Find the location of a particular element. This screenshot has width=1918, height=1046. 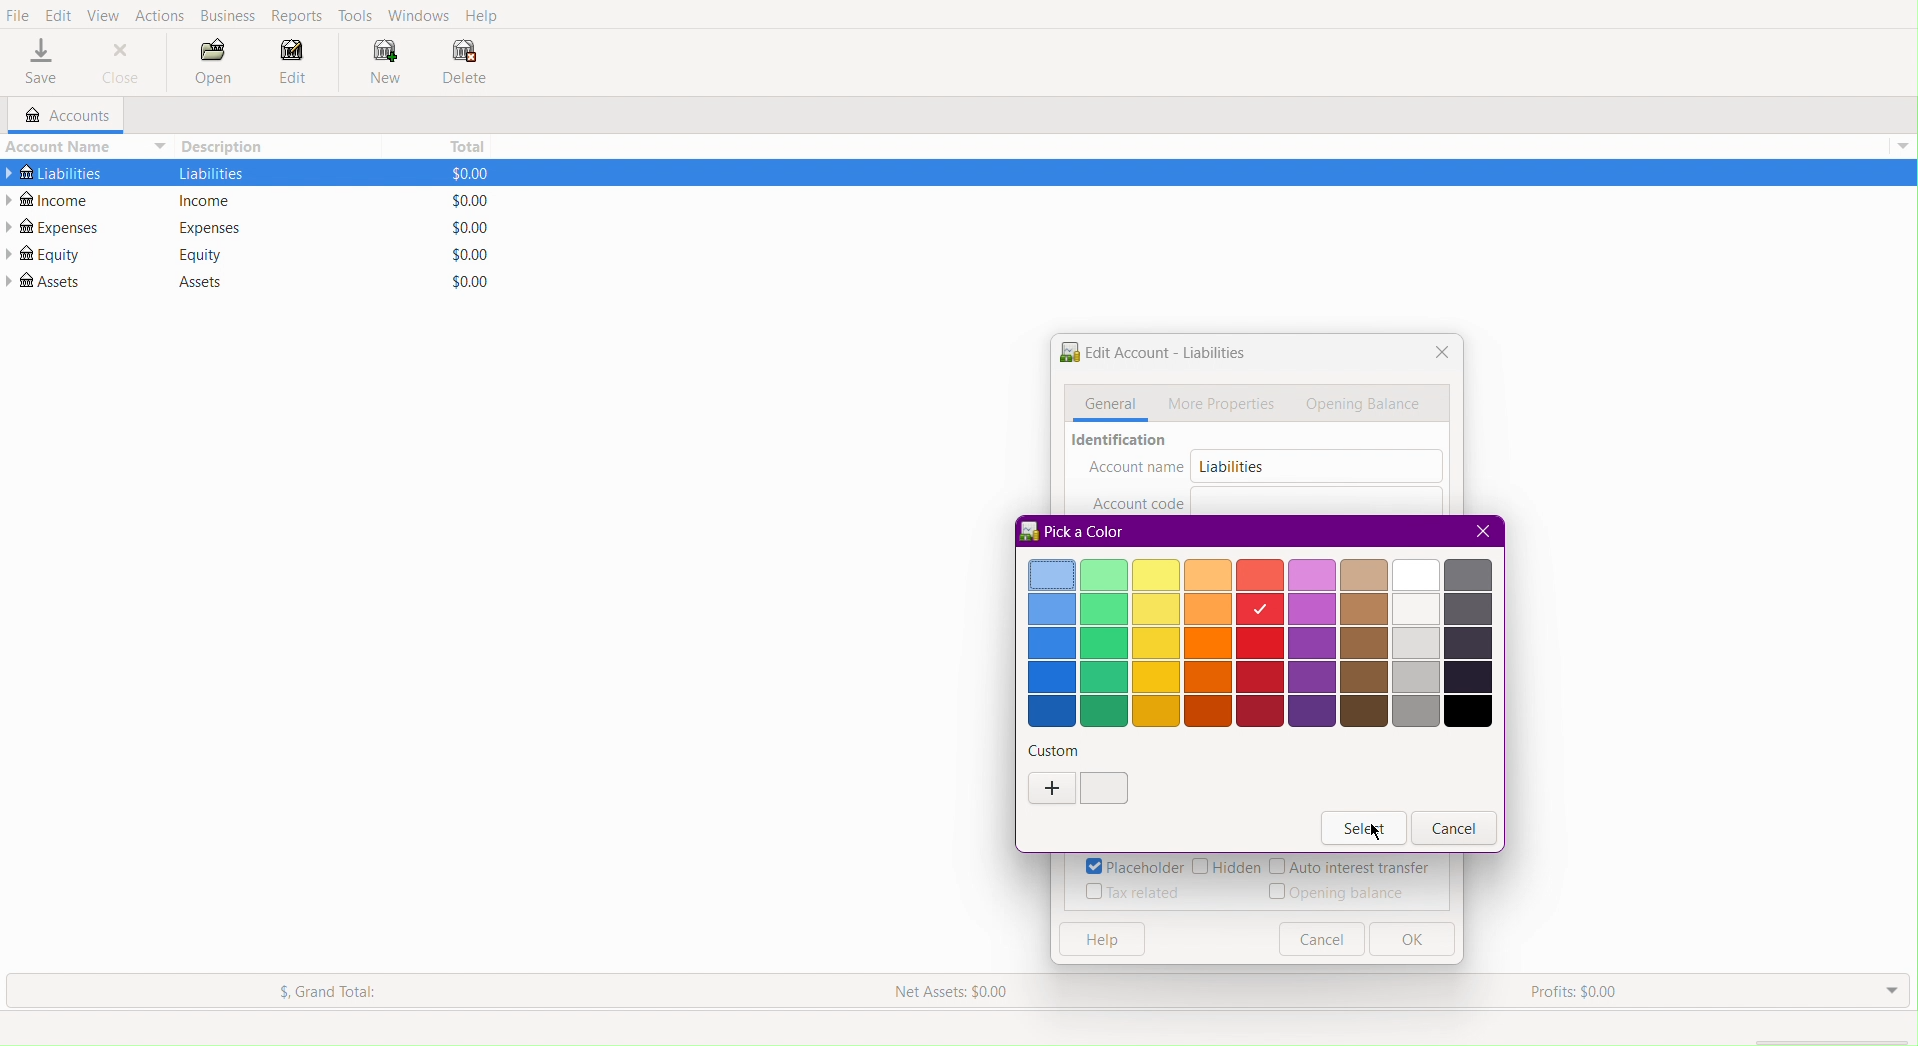

Edit is located at coordinates (58, 13).